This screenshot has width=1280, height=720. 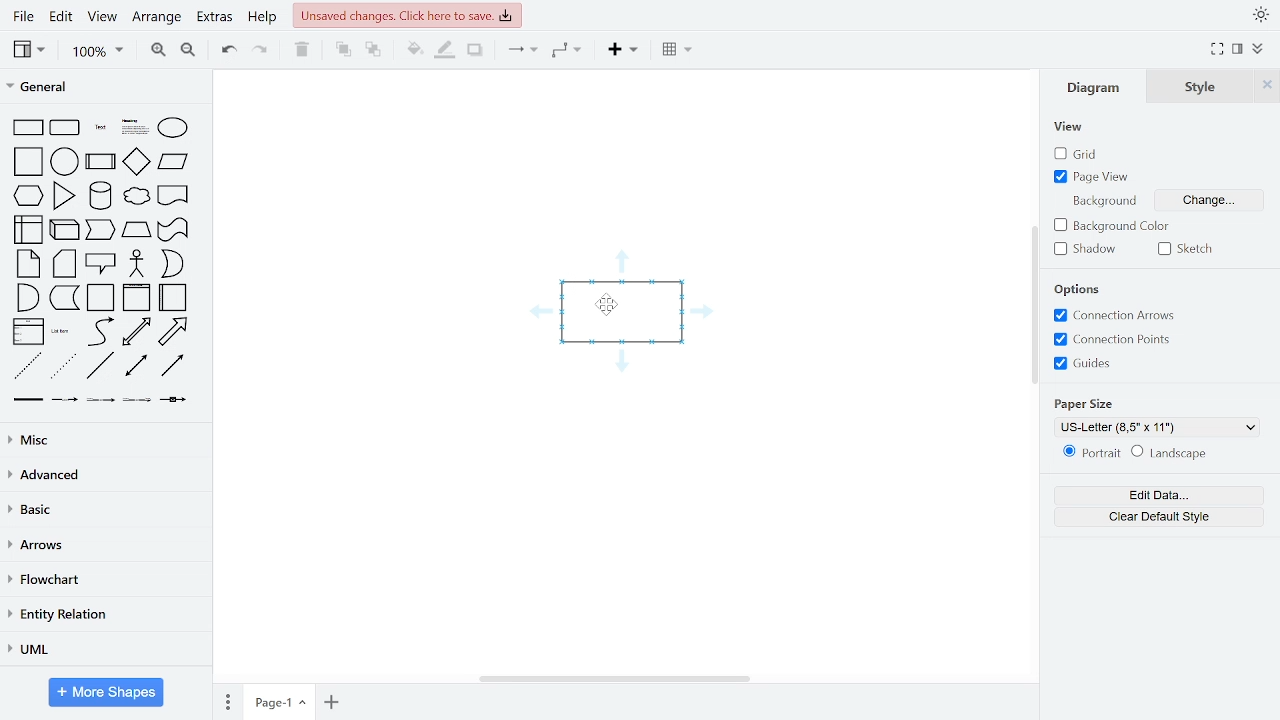 What do you see at coordinates (136, 333) in the screenshot?
I see `bidirectional arrow` at bounding box center [136, 333].